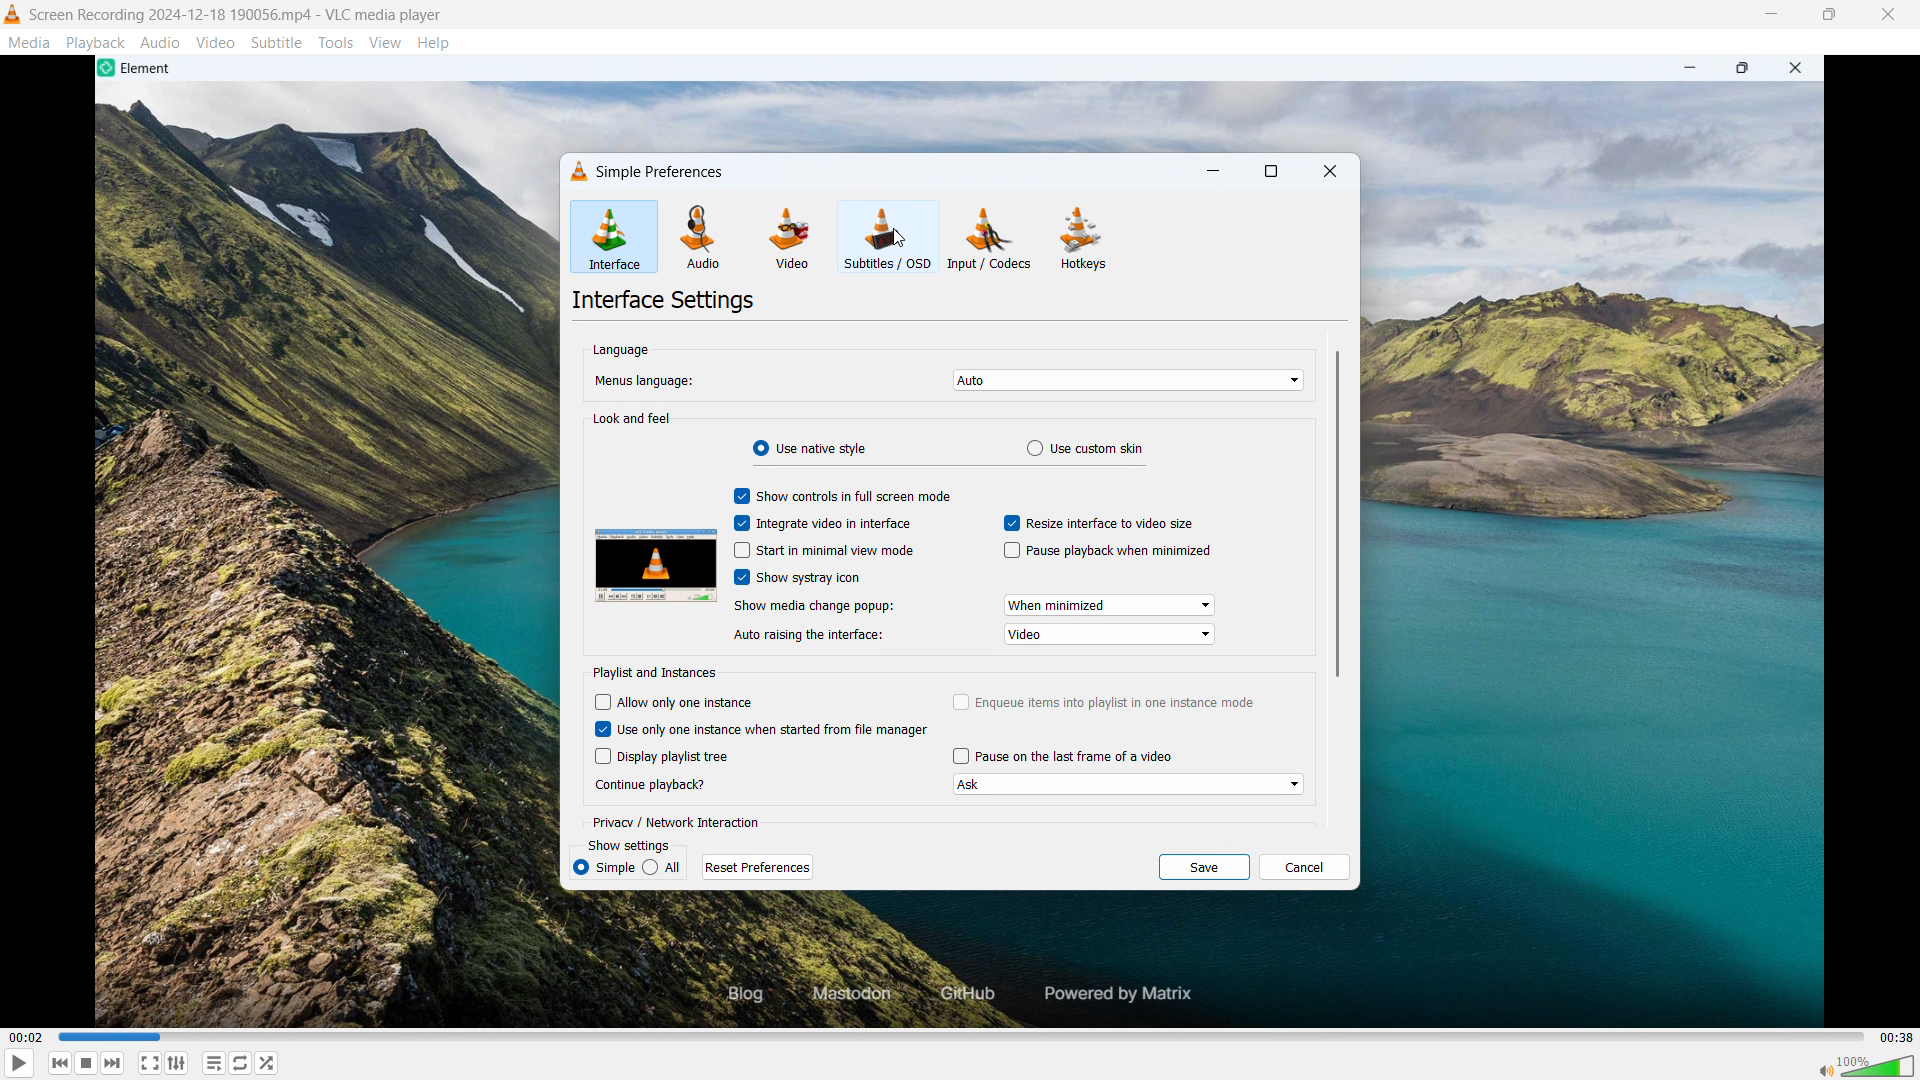 The image size is (1920, 1080). Describe the element at coordinates (789, 240) in the screenshot. I see `video` at that location.